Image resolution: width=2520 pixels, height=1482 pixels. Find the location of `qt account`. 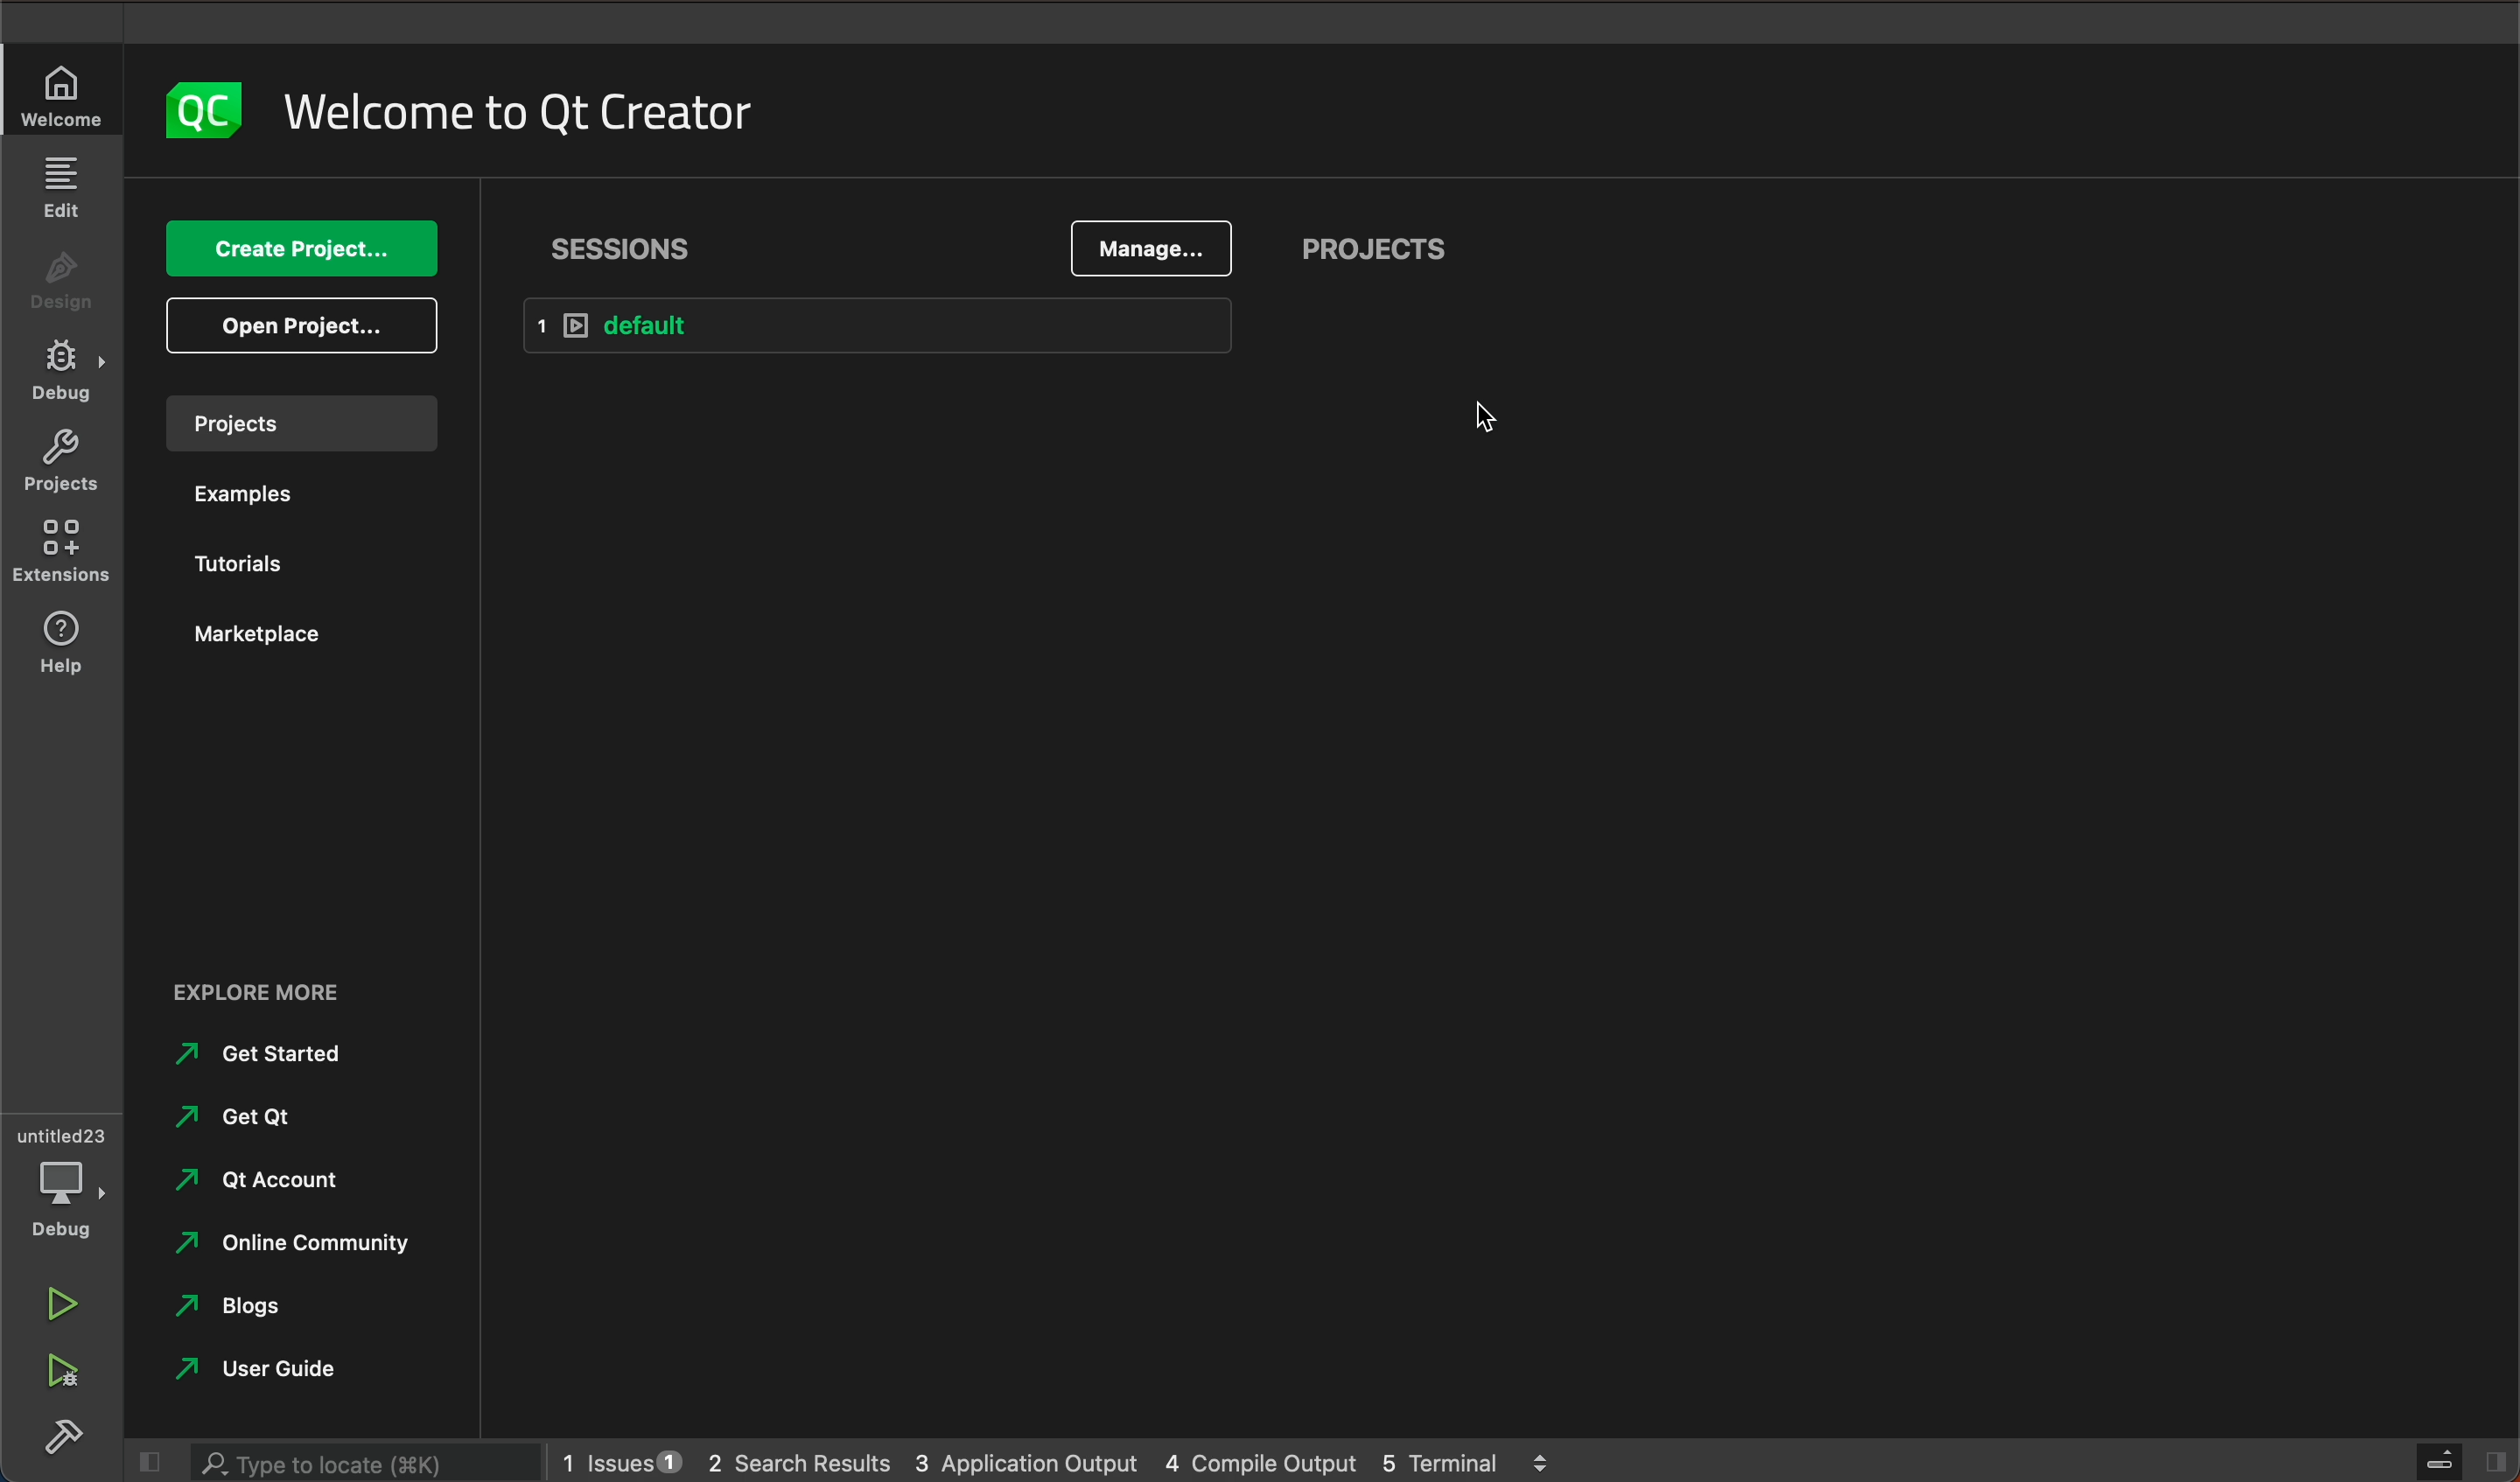

qt account is located at coordinates (287, 1185).